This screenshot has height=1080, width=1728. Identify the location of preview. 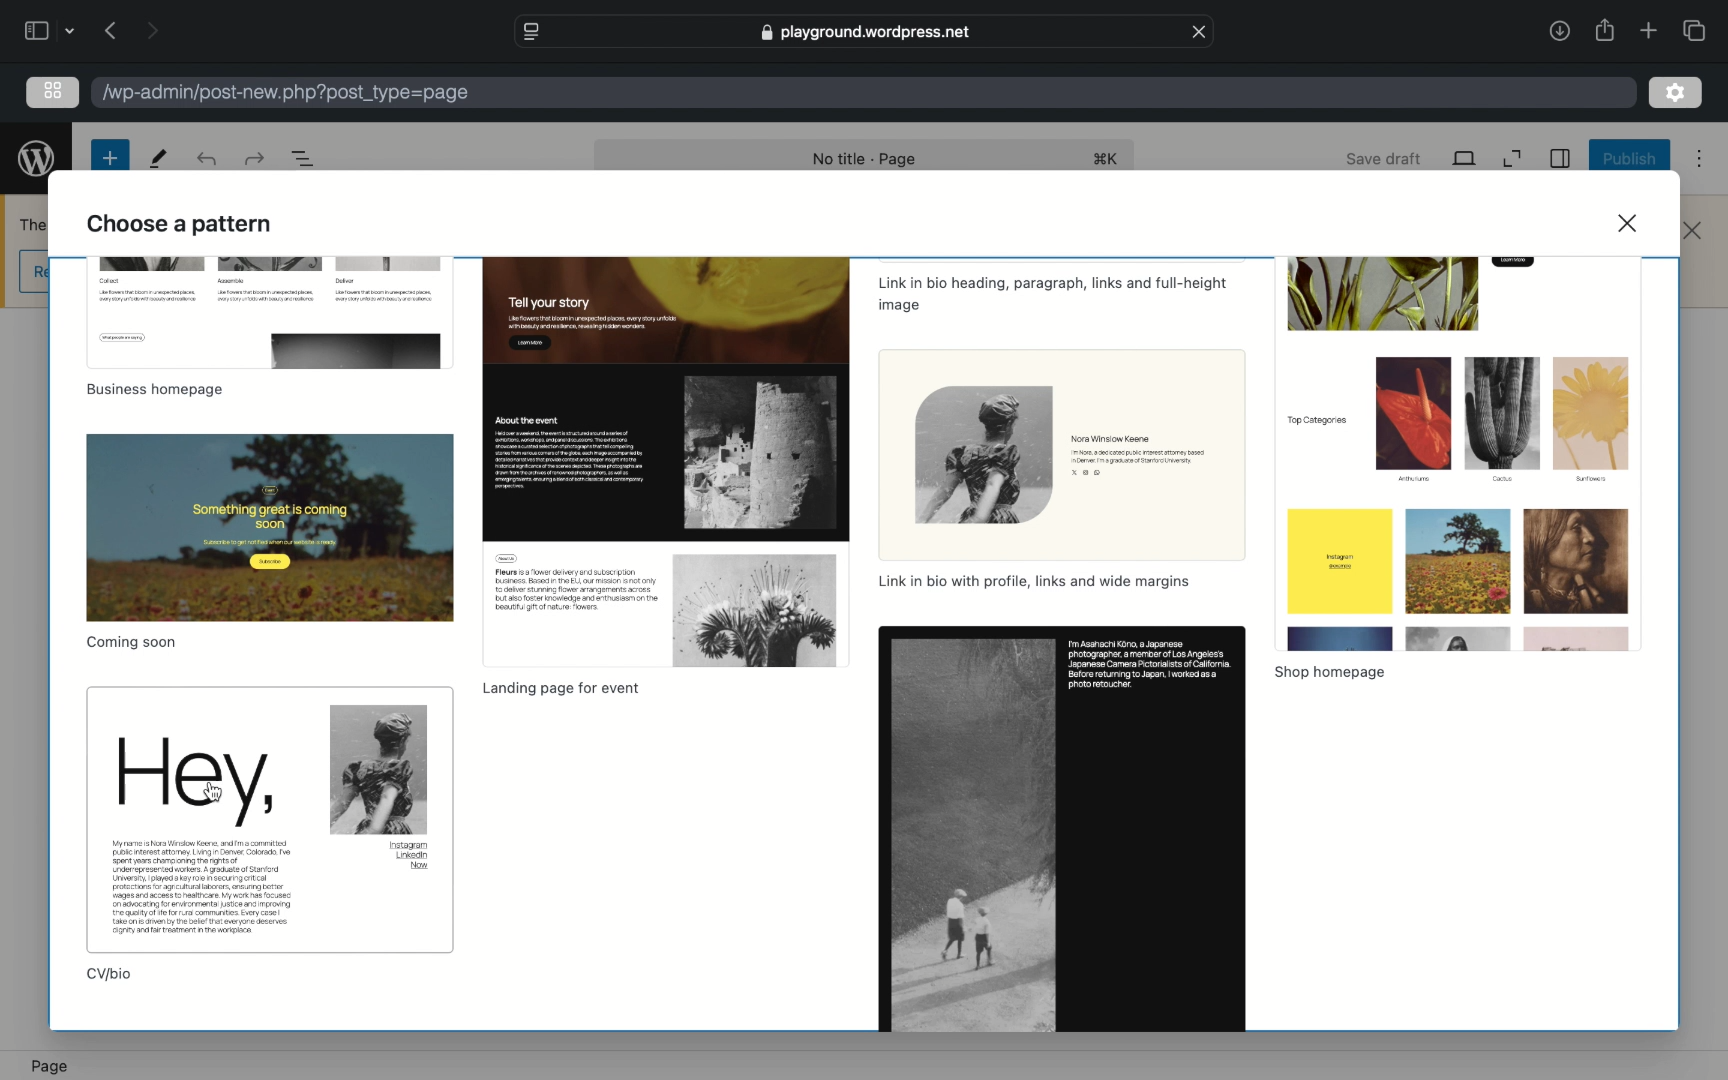
(1457, 452).